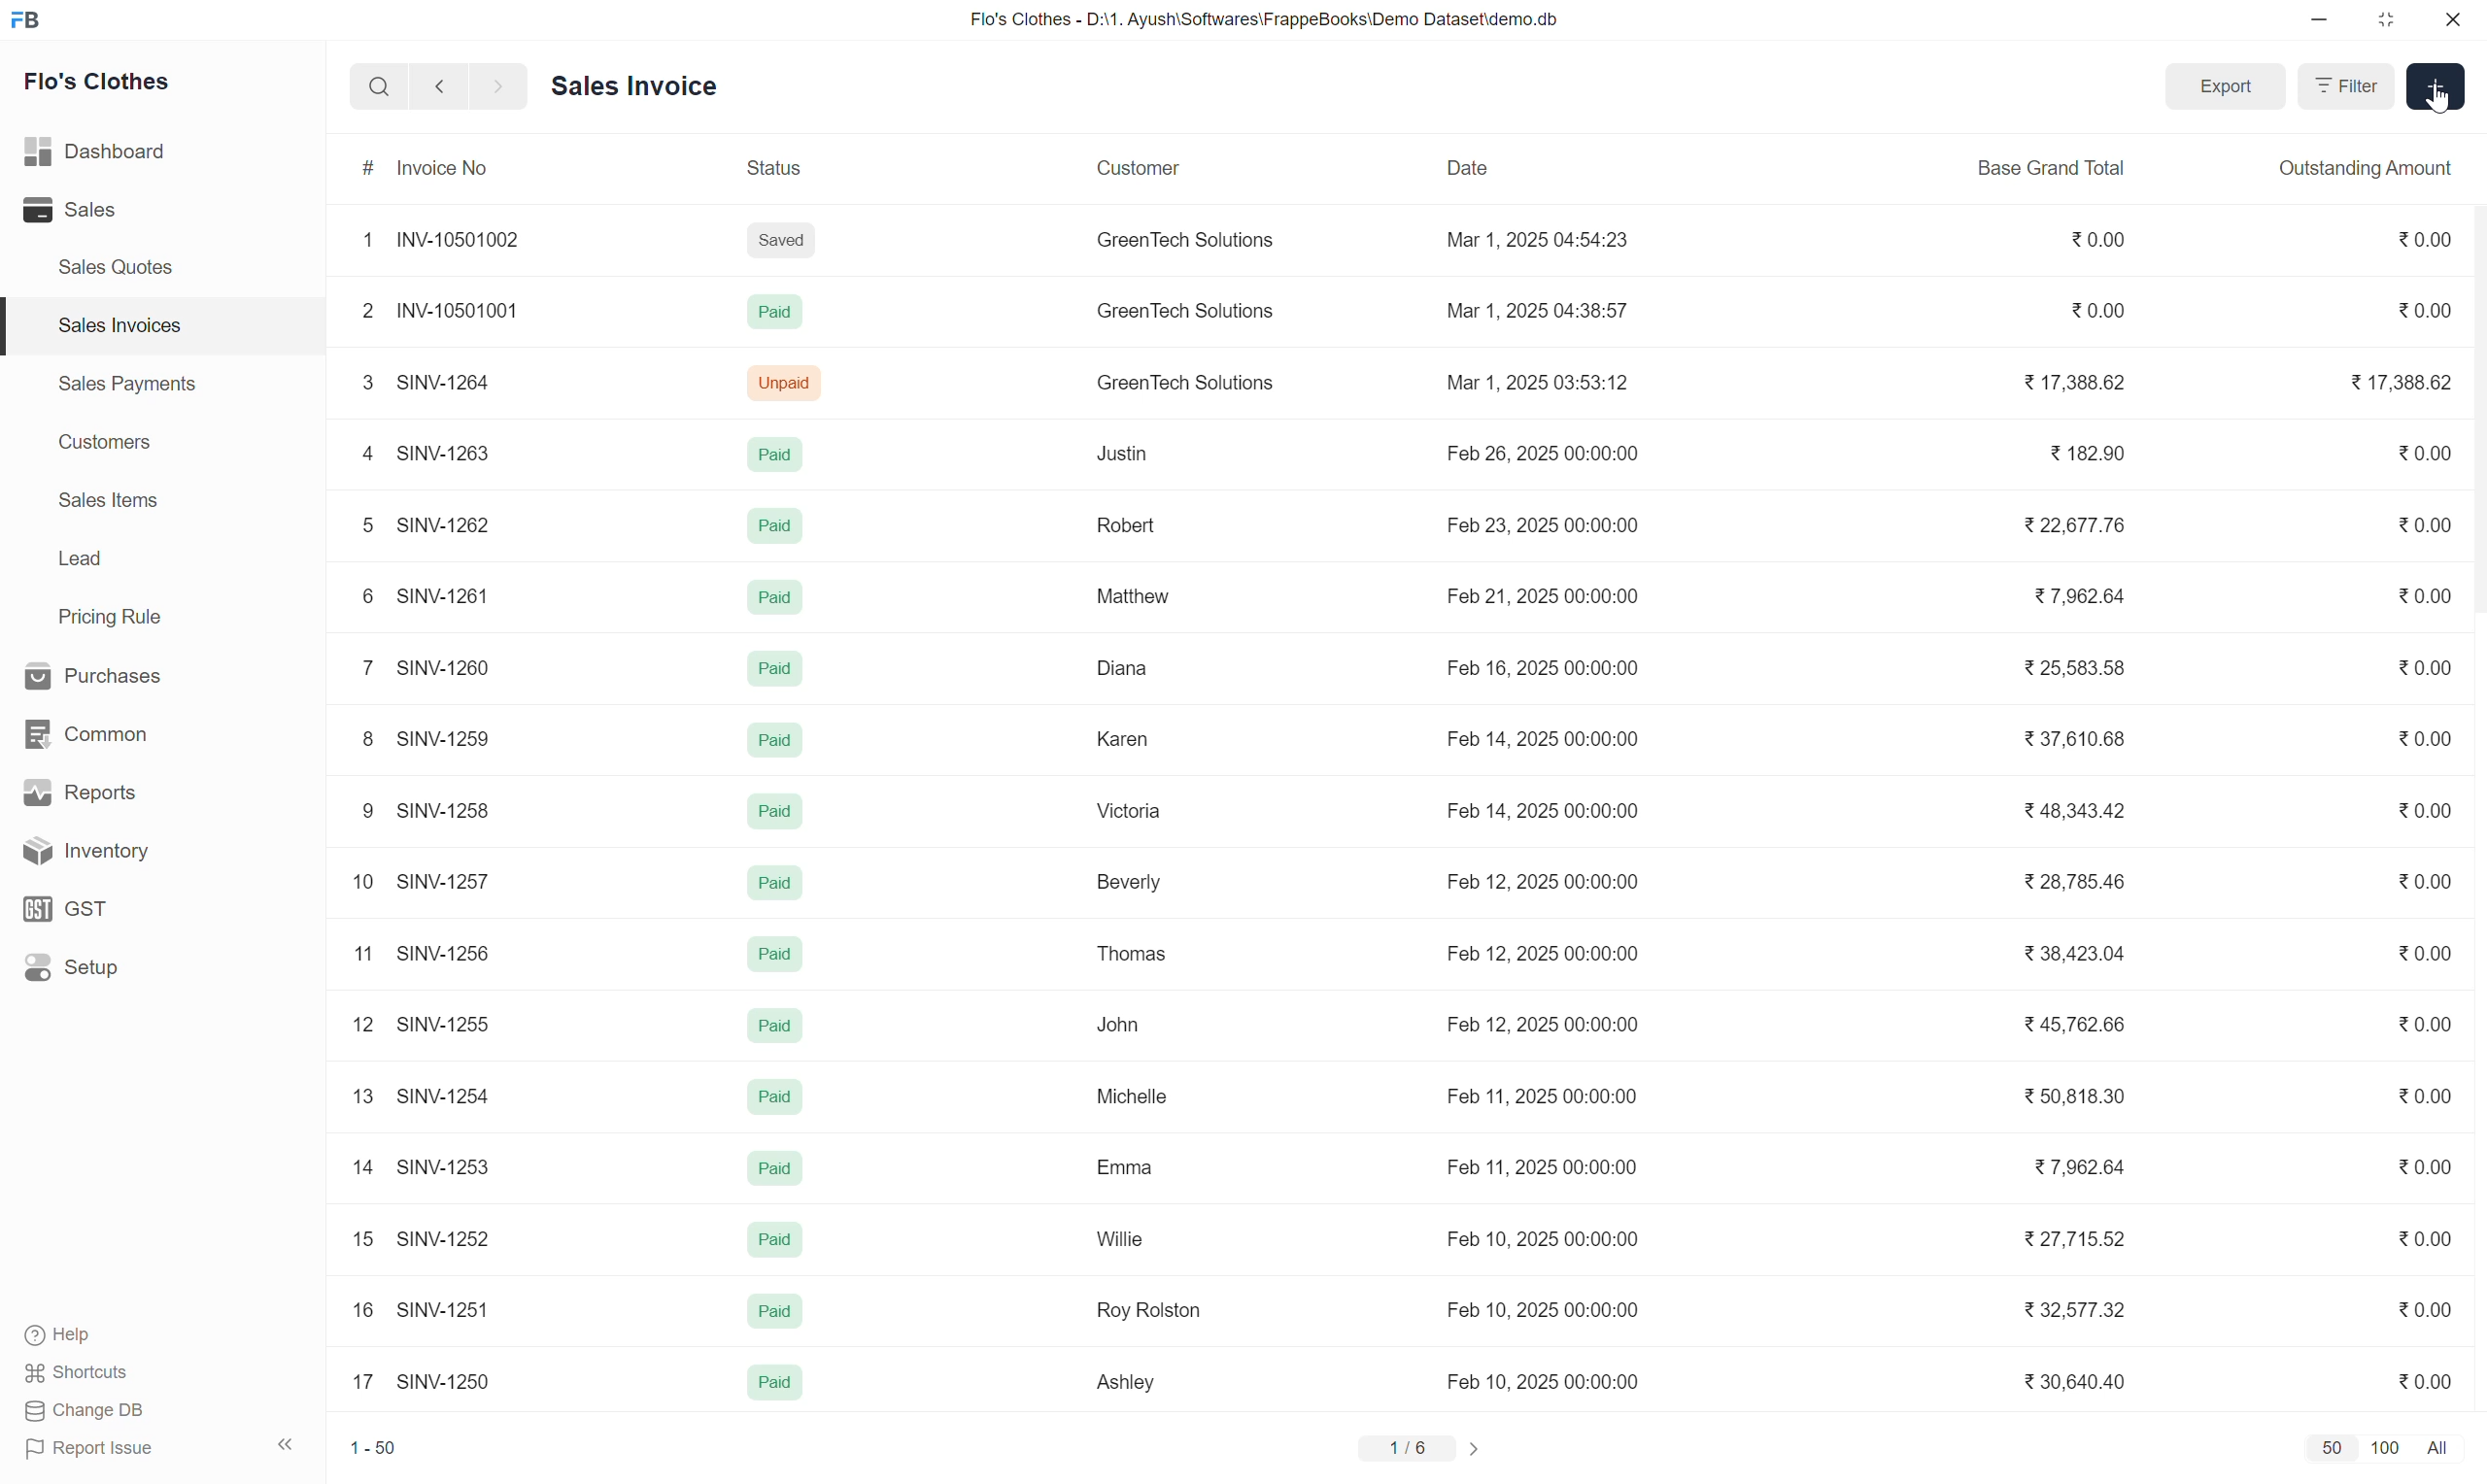  I want to click on 16, so click(357, 1313).